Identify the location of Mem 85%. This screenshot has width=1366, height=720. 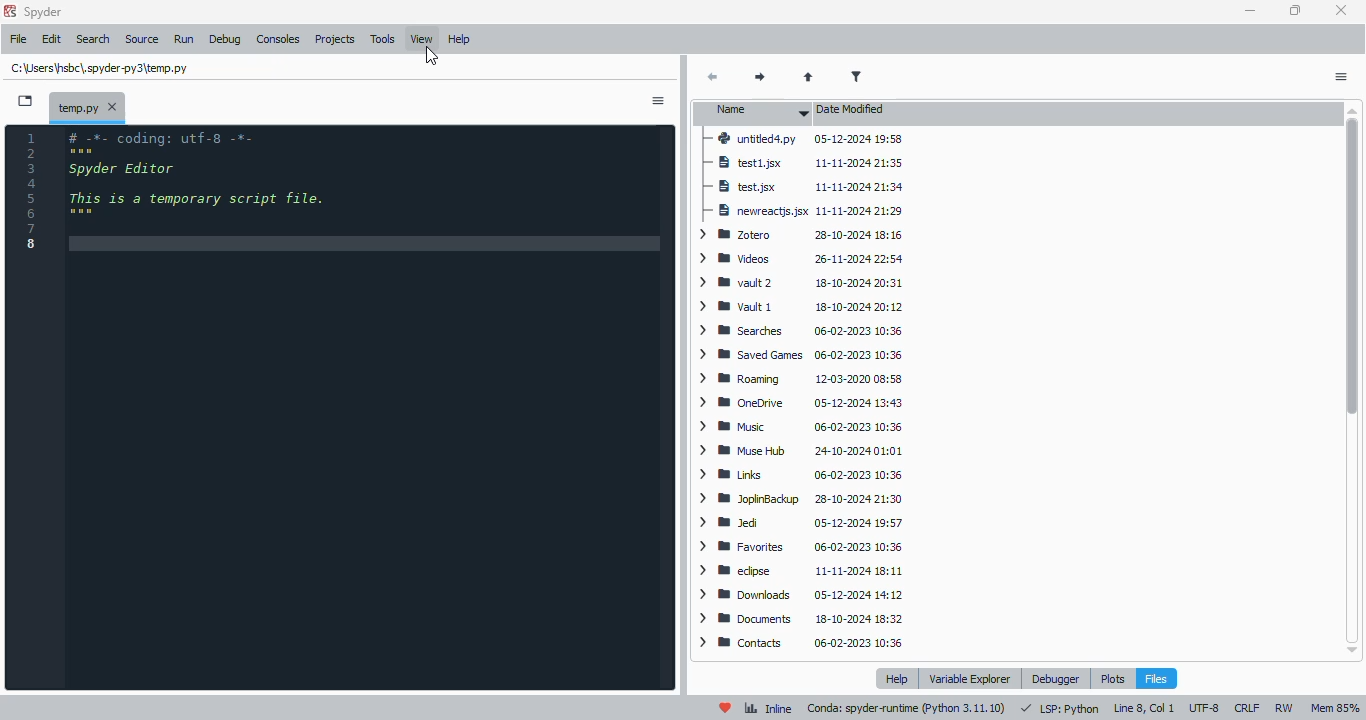
(1335, 708).